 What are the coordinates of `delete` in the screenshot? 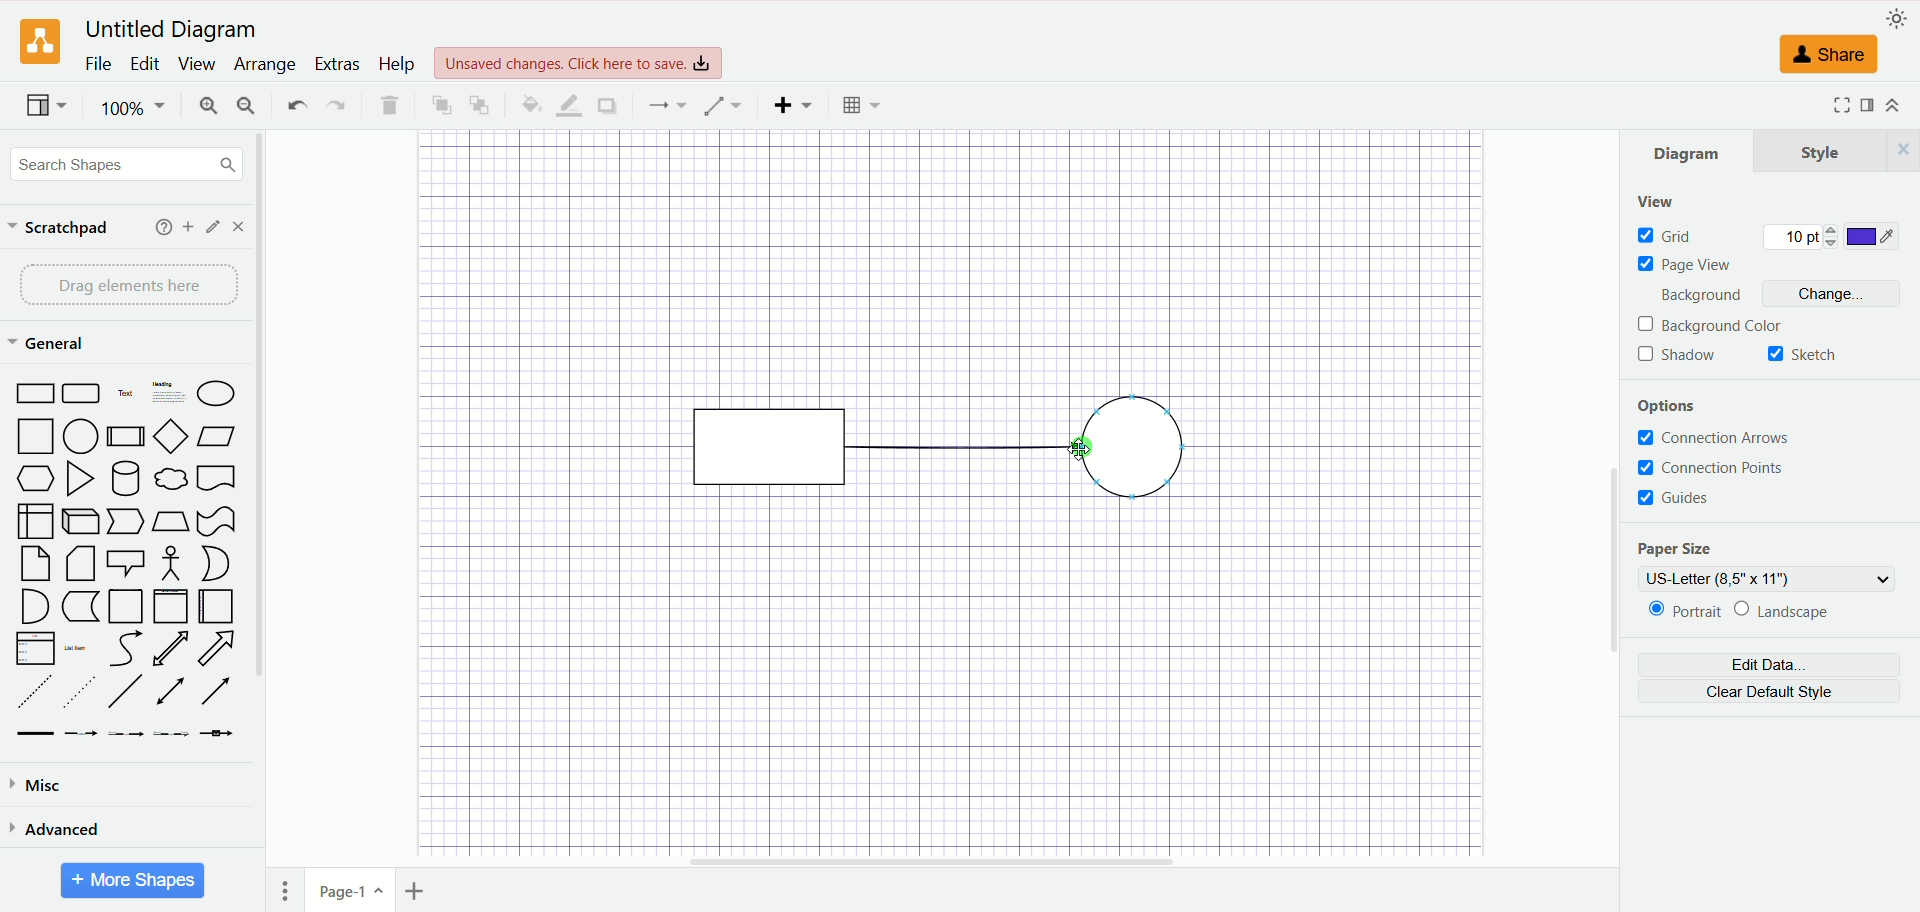 It's located at (387, 103).